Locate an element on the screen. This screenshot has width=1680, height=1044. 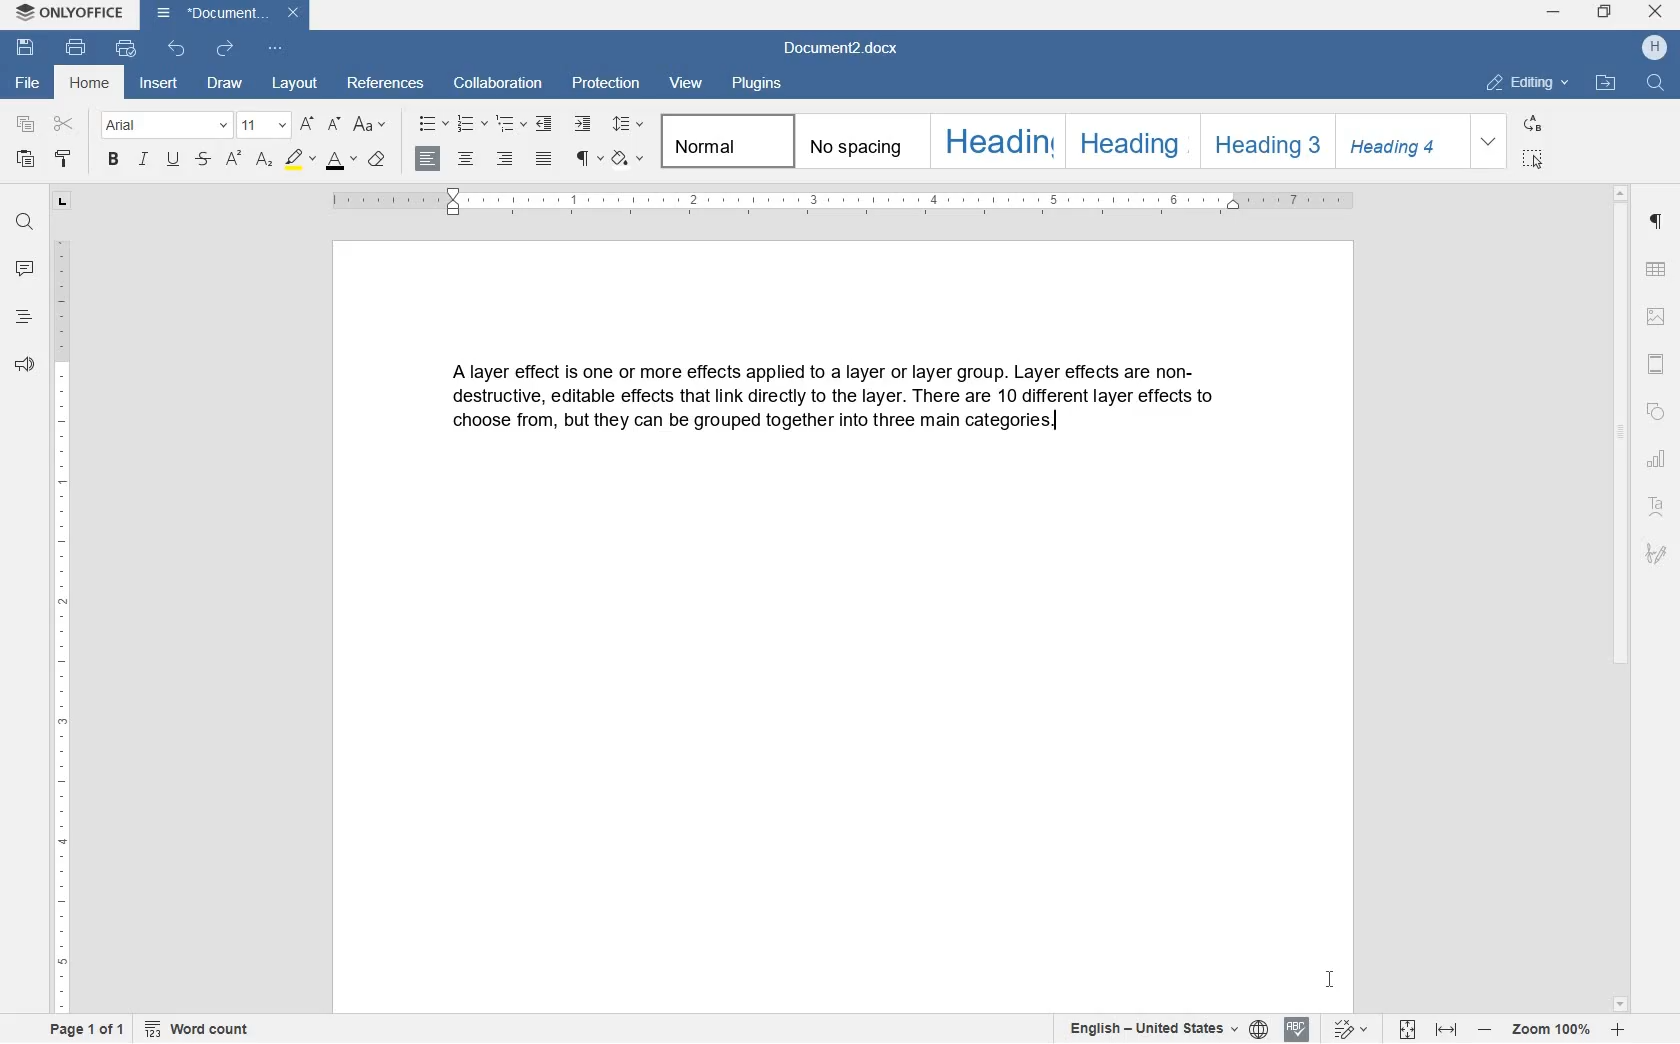
CLEAR STYLE is located at coordinates (376, 161).